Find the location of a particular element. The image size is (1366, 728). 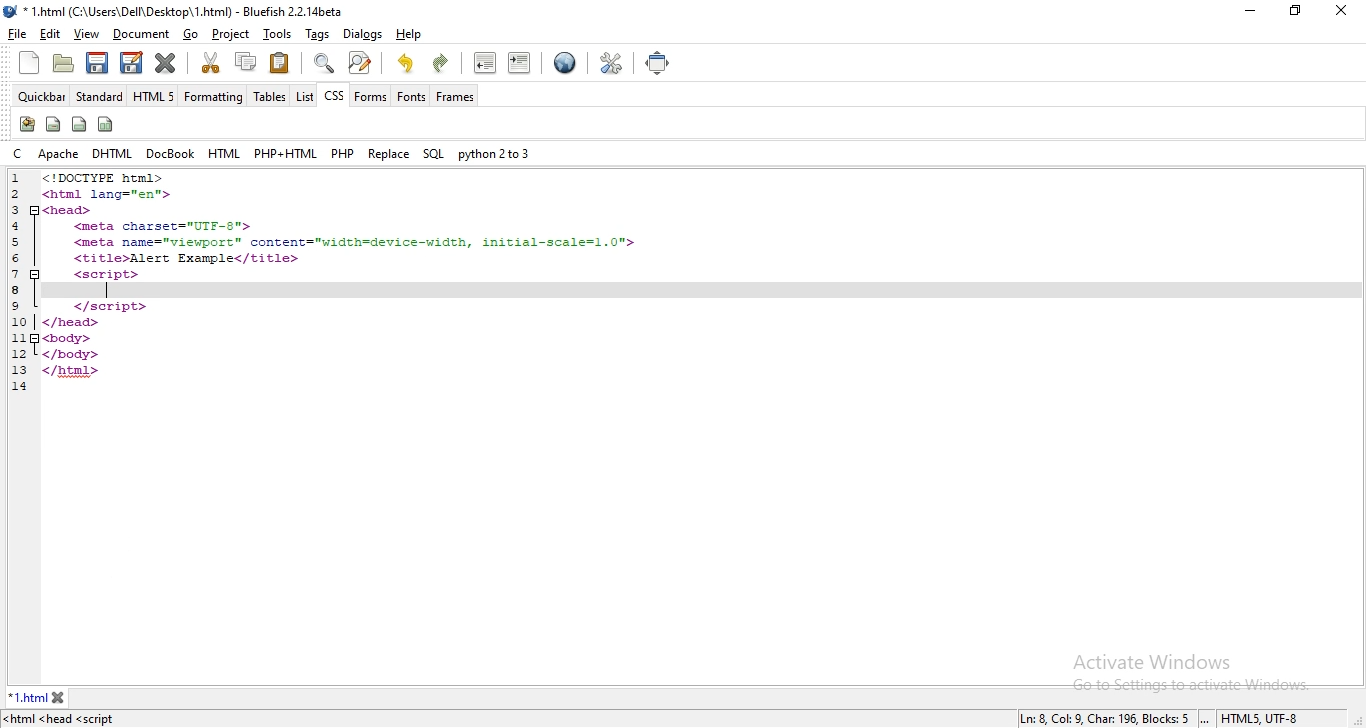

formatting is located at coordinates (211, 96).